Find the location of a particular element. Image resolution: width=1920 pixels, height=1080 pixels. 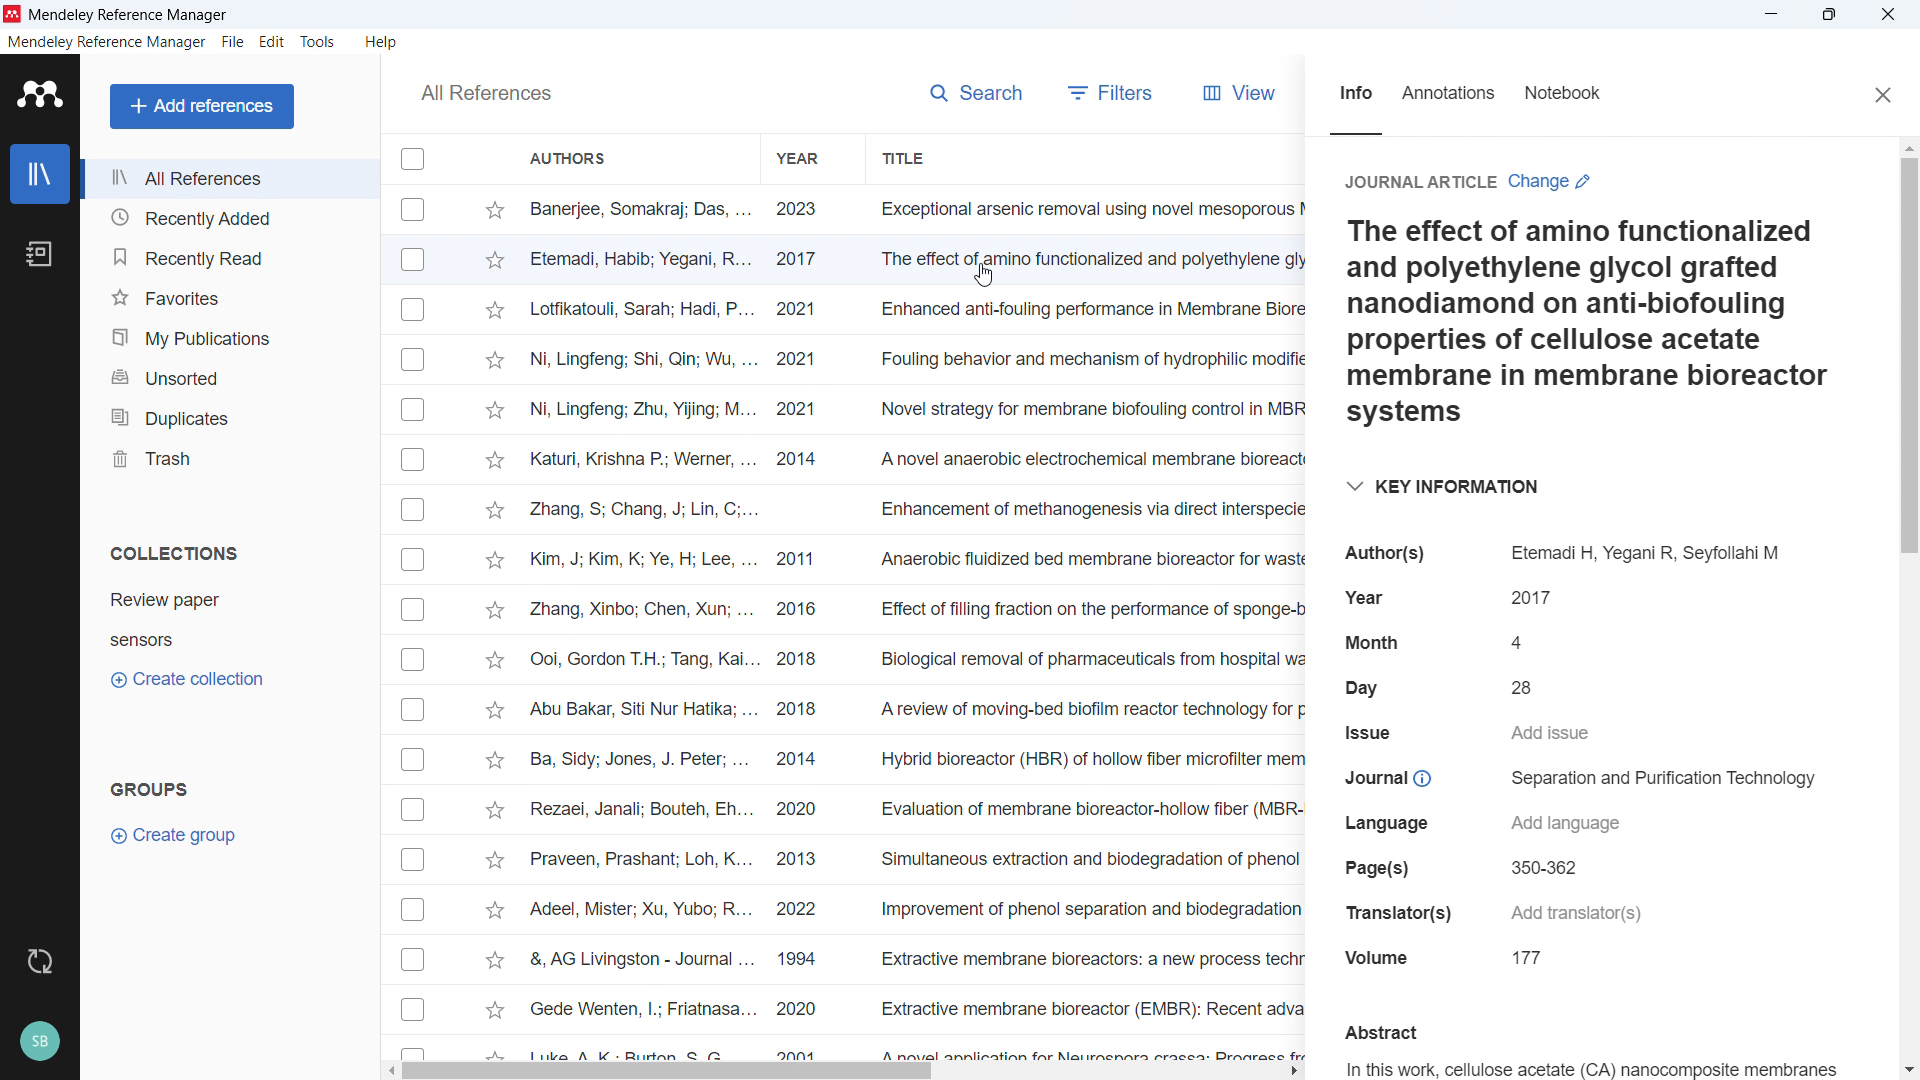

Vertical scroll bar  is located at coordinates (1906, 356).